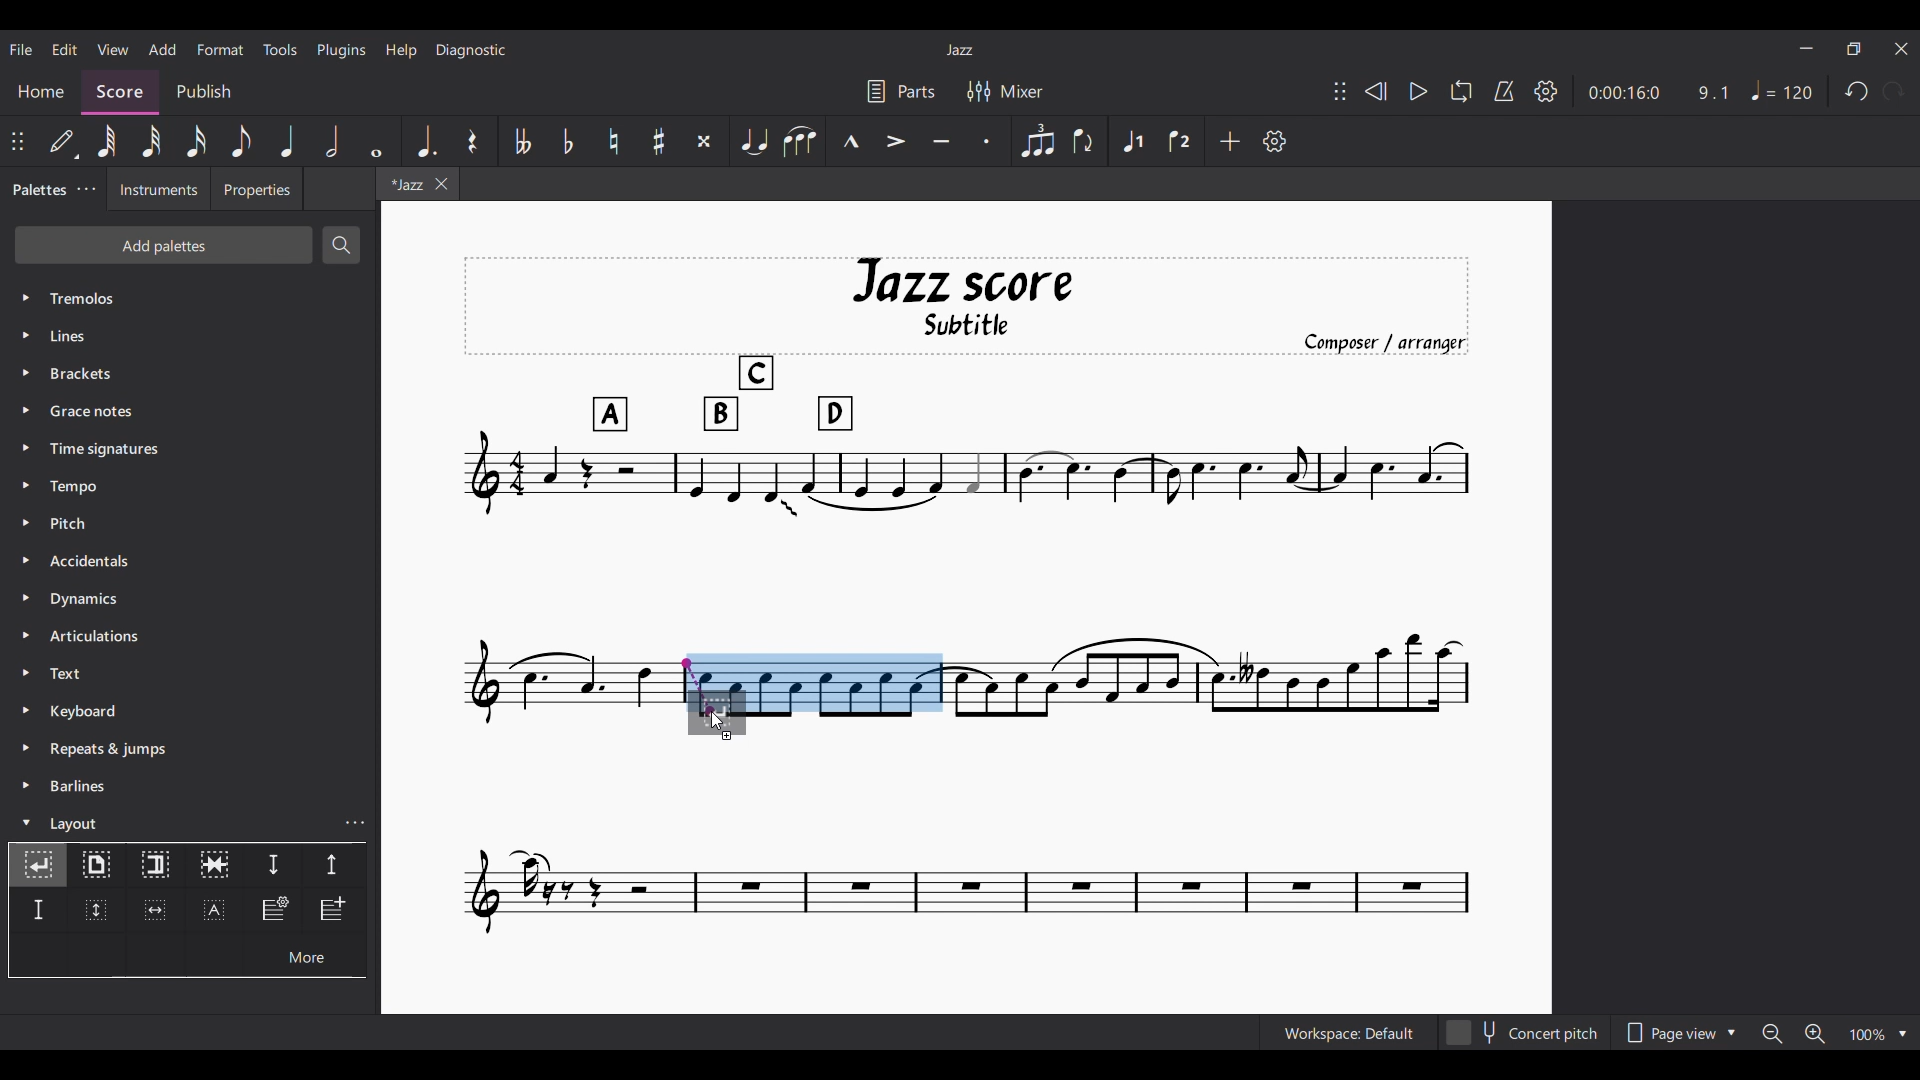 The image size is (1920, 1080). What do you see at coordinates (1179, 141) in the screenshot?
I see `Voice 2` at bounding box center [1179, 141].